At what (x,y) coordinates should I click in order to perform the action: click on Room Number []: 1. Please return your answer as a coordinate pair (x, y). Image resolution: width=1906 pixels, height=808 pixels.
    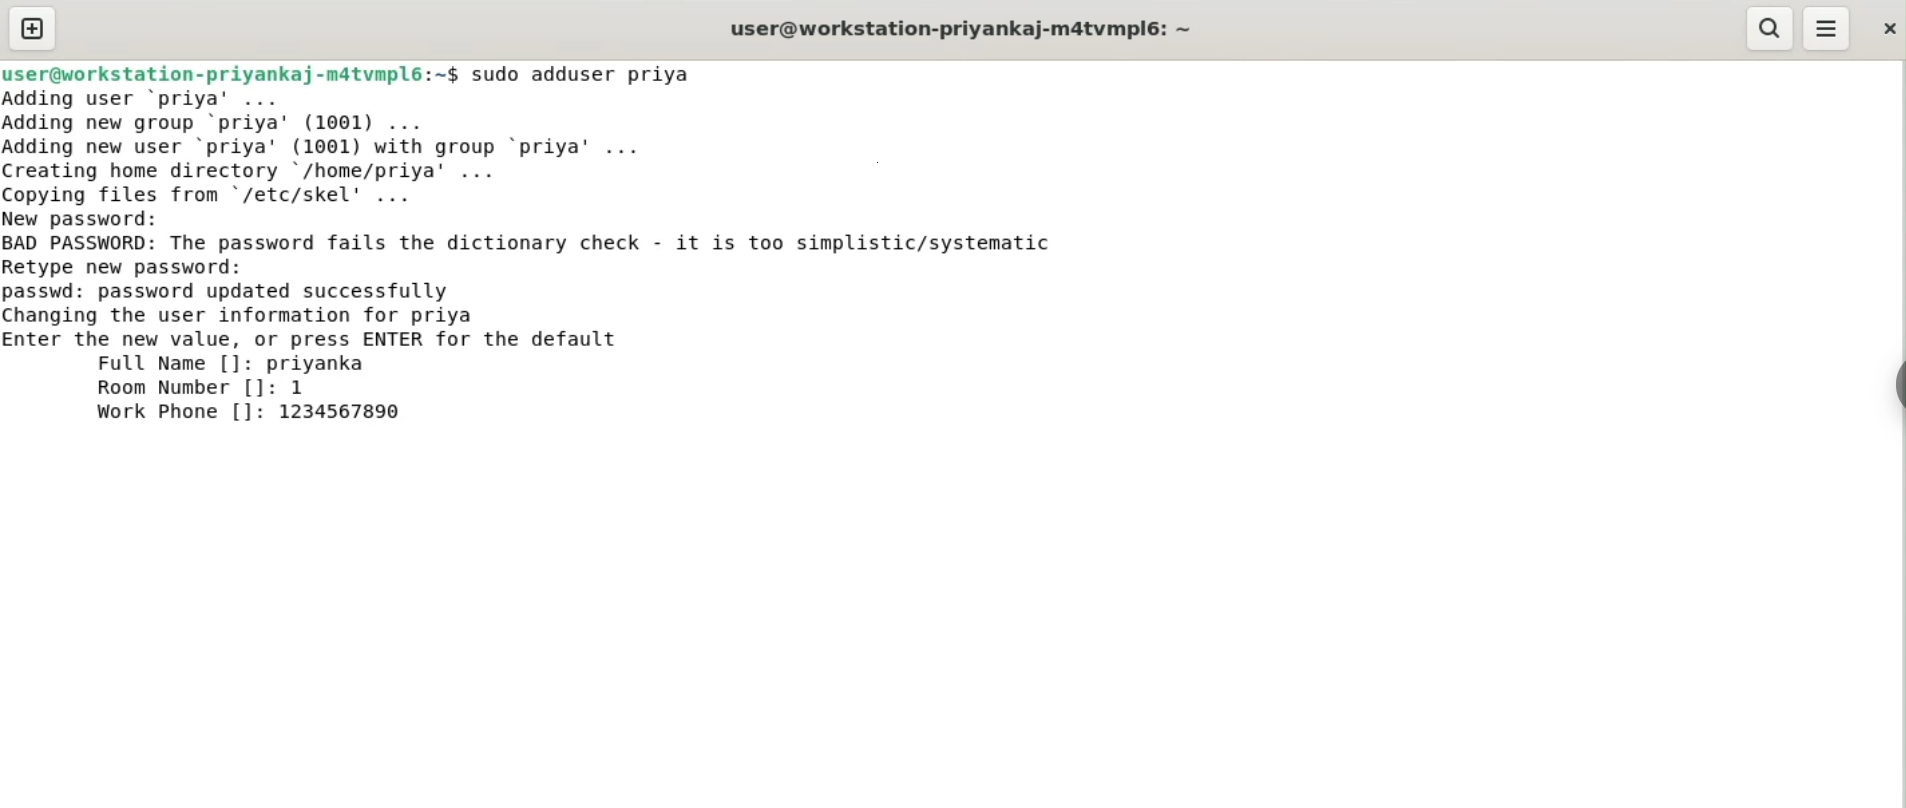
    Looking at the image, I should click on (201, 388).